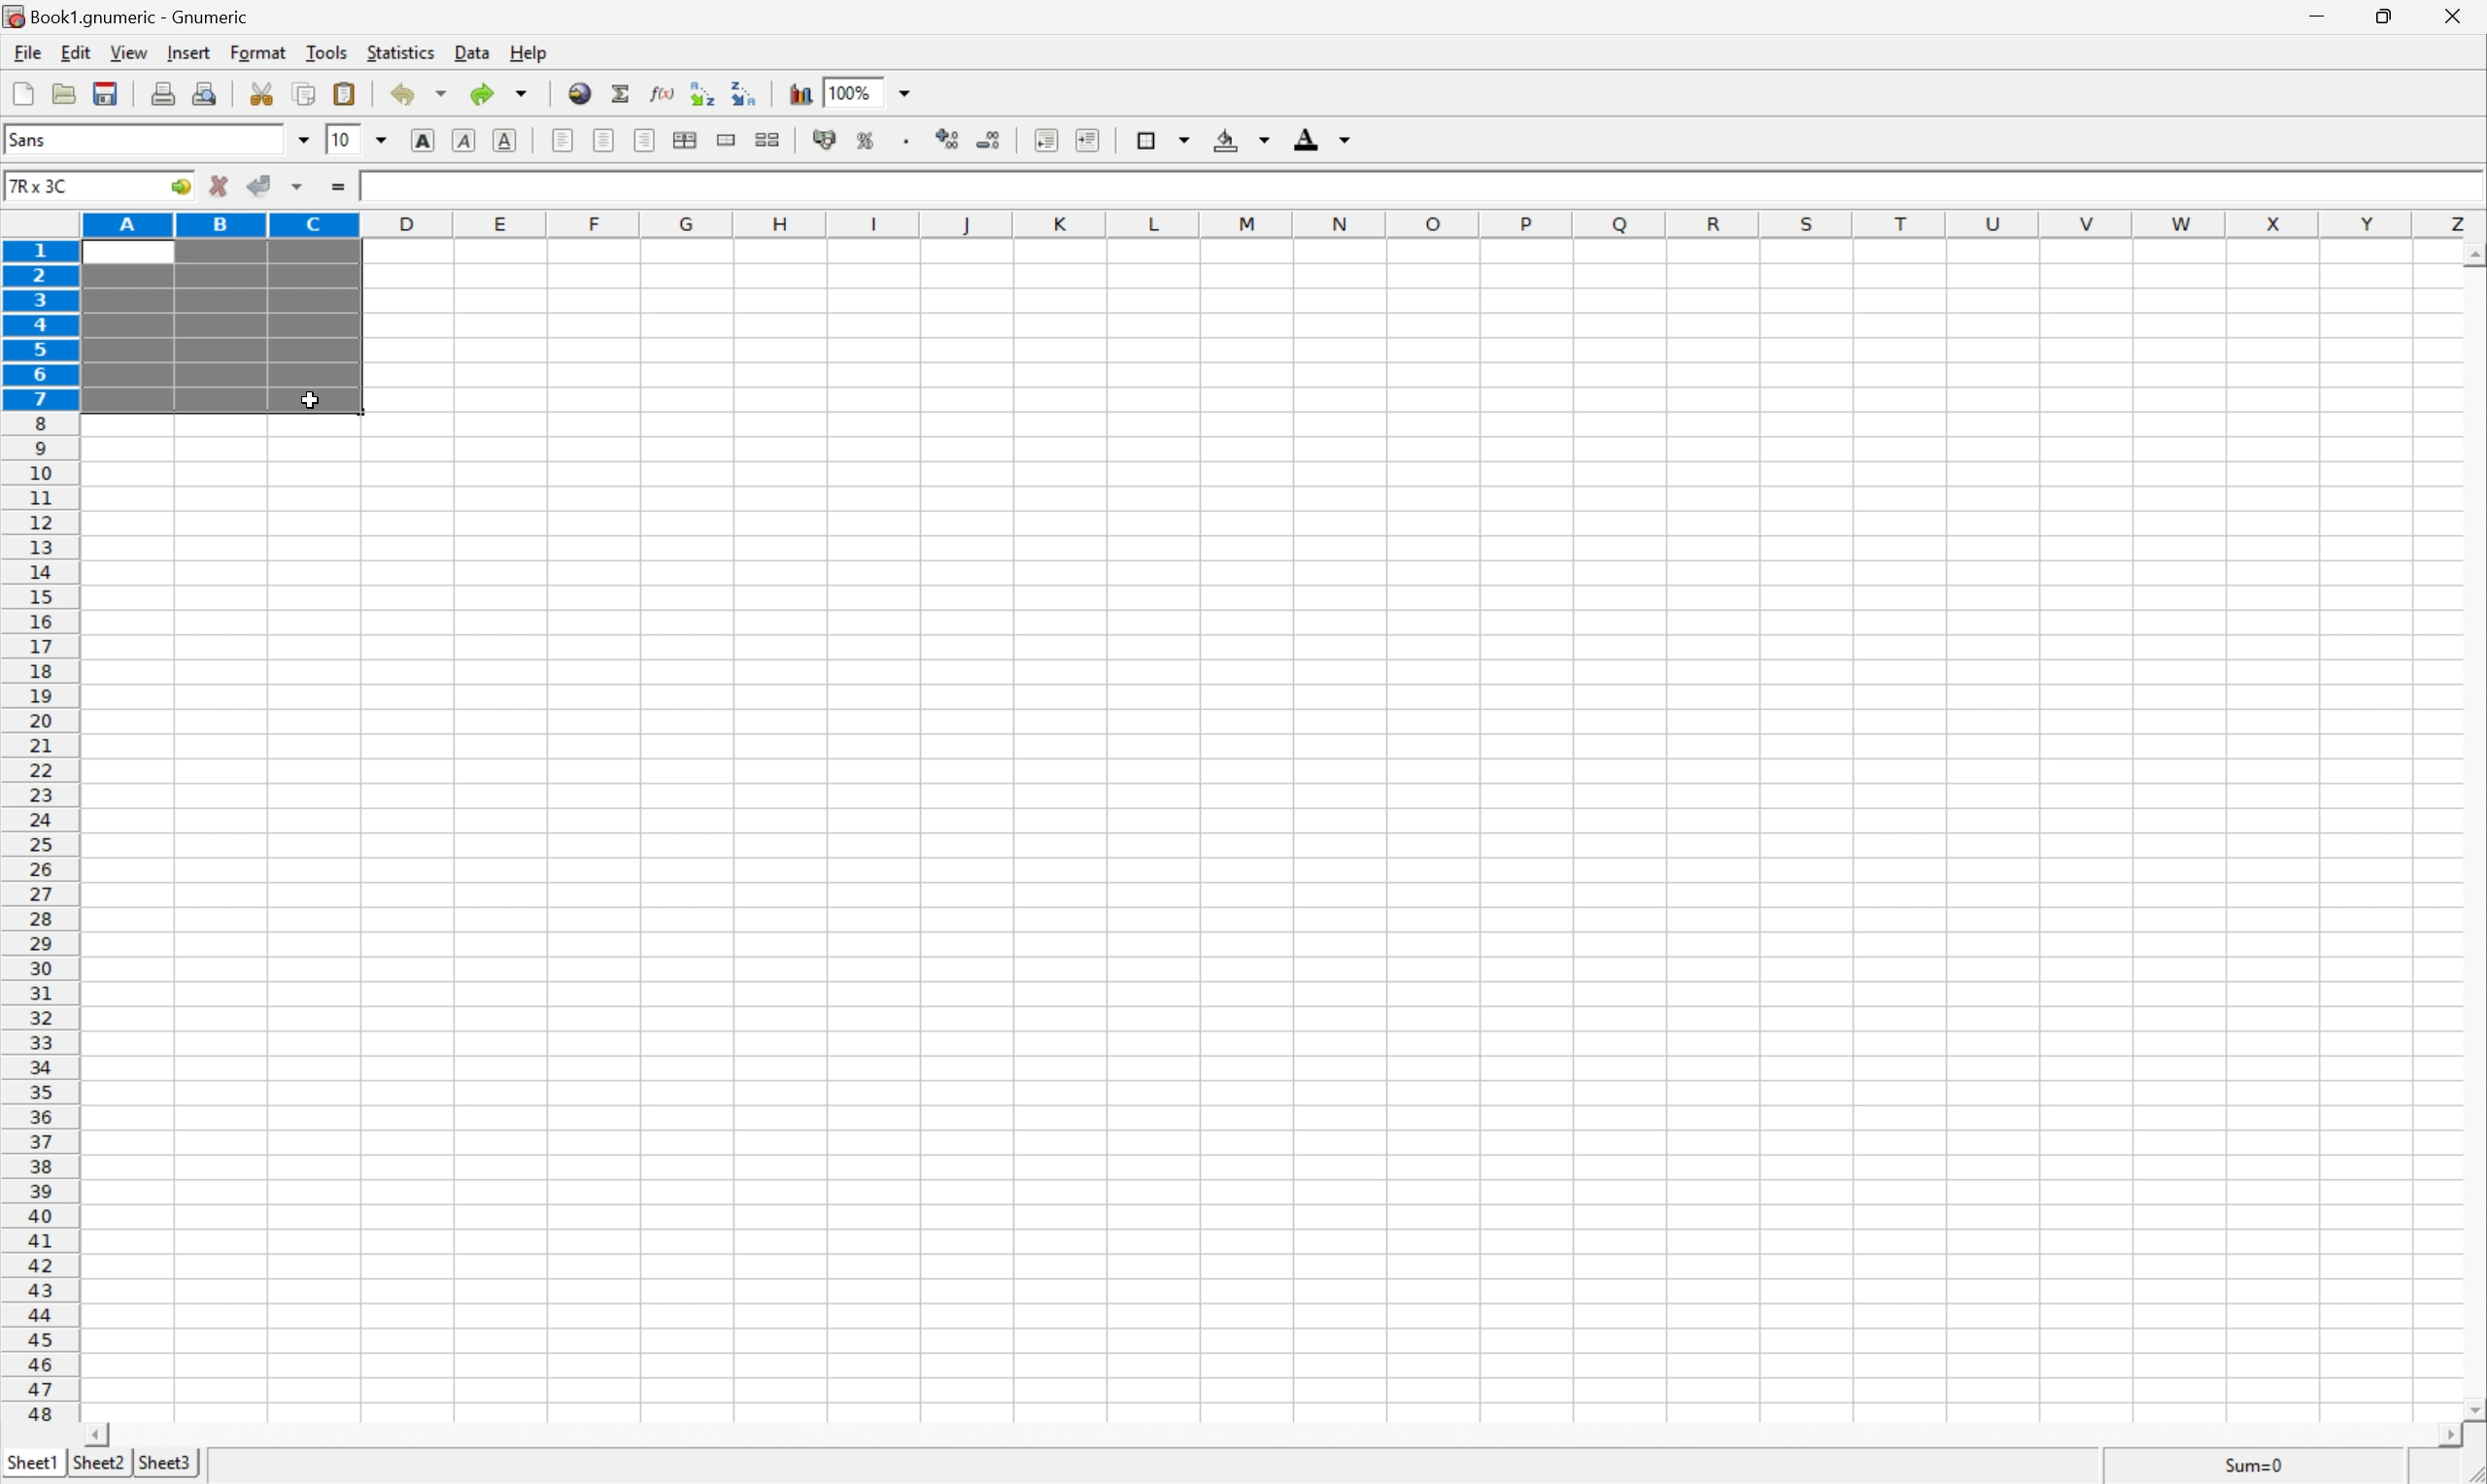 The height and width of the screenshot is (1484, 2487). Describe the element at coordinates (359, 142) in the screenshot. I see `Font size 10` at that location.